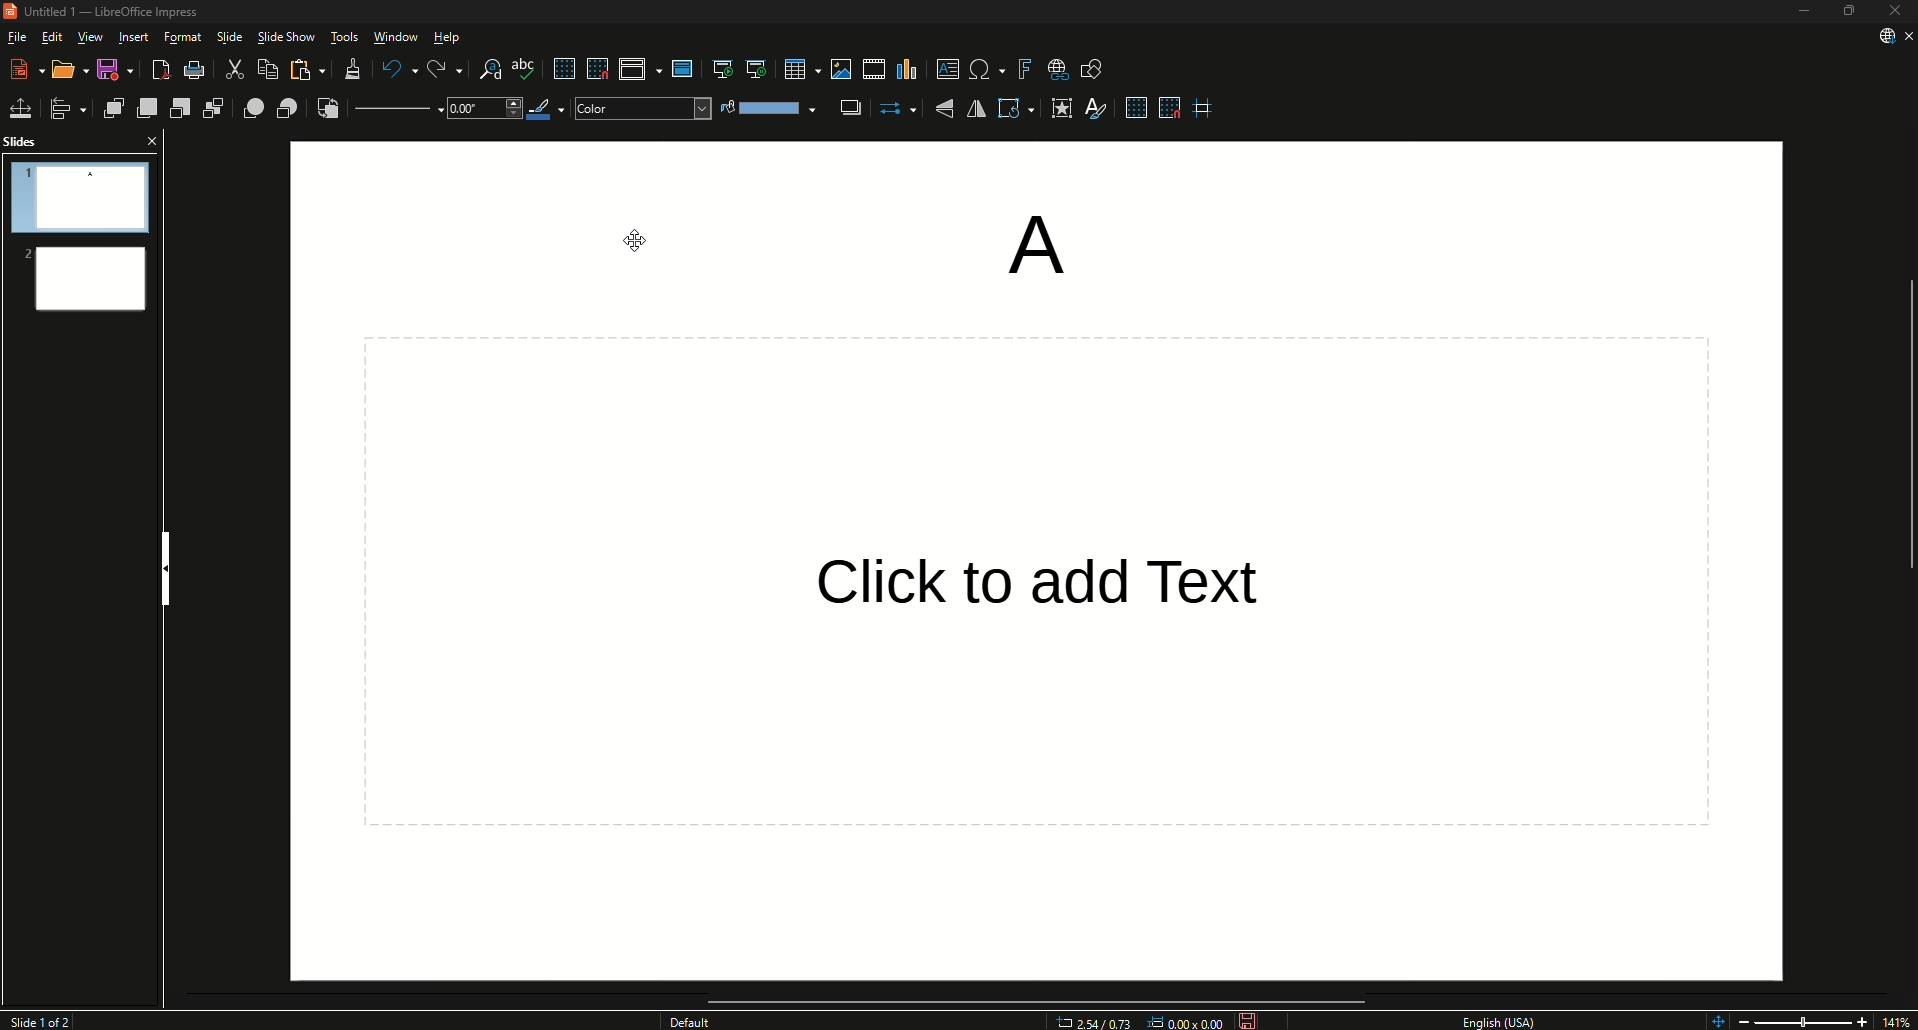 This screenshot has width=1918, height=1030. What do you see at coordinates (136, 38) in the screenshot?
I see `Insert` at bounding box center [136, 38].